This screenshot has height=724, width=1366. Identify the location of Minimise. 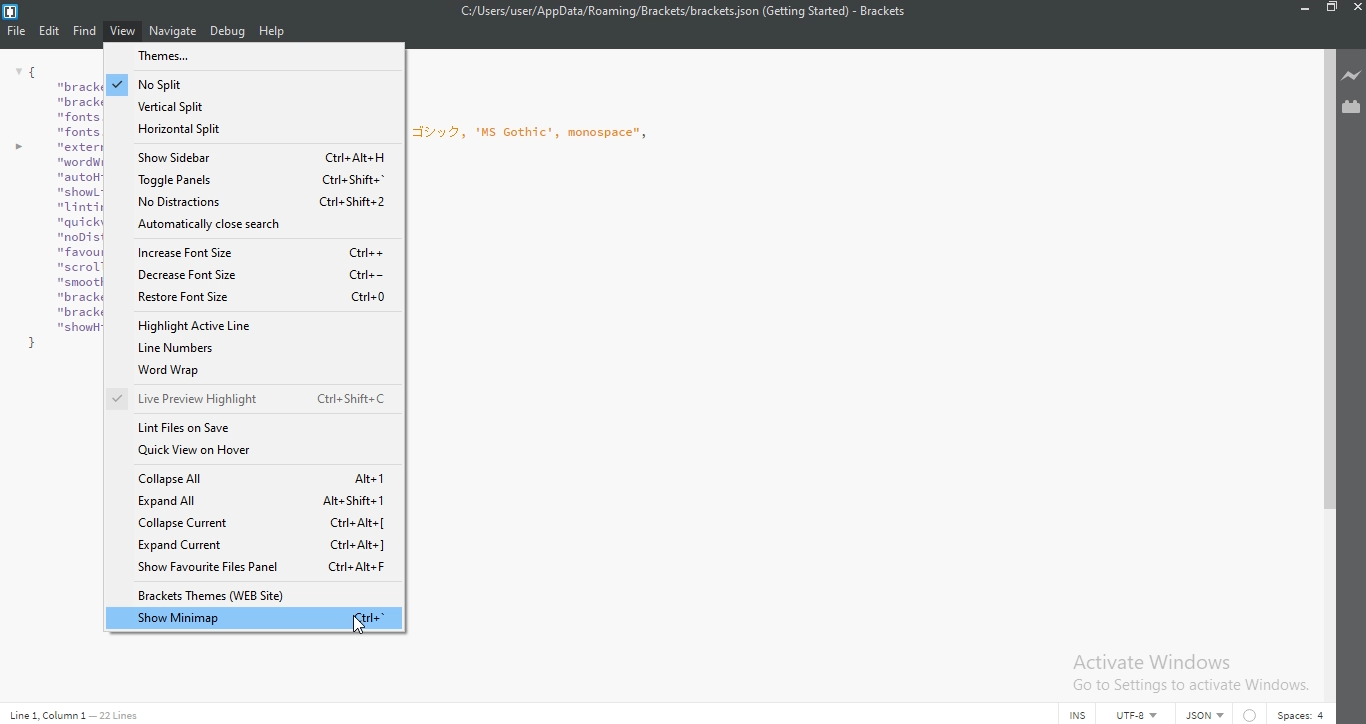
(1306, 9).